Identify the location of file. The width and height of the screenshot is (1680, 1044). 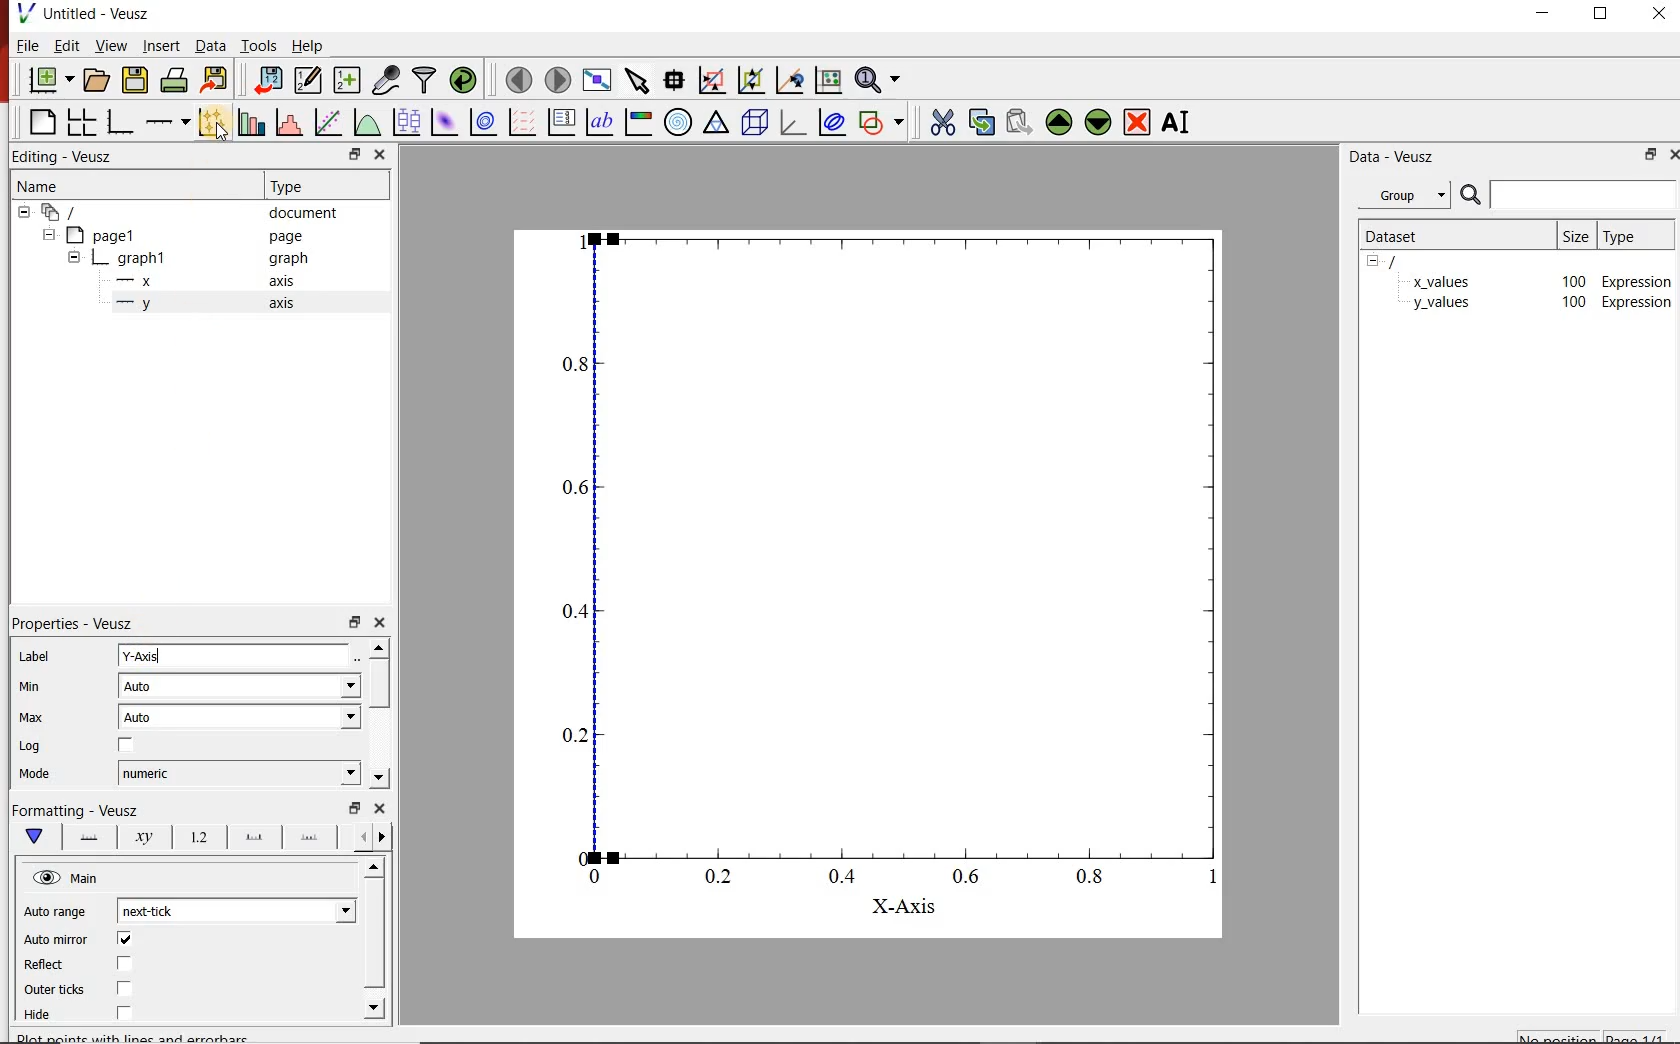
(29, 45).